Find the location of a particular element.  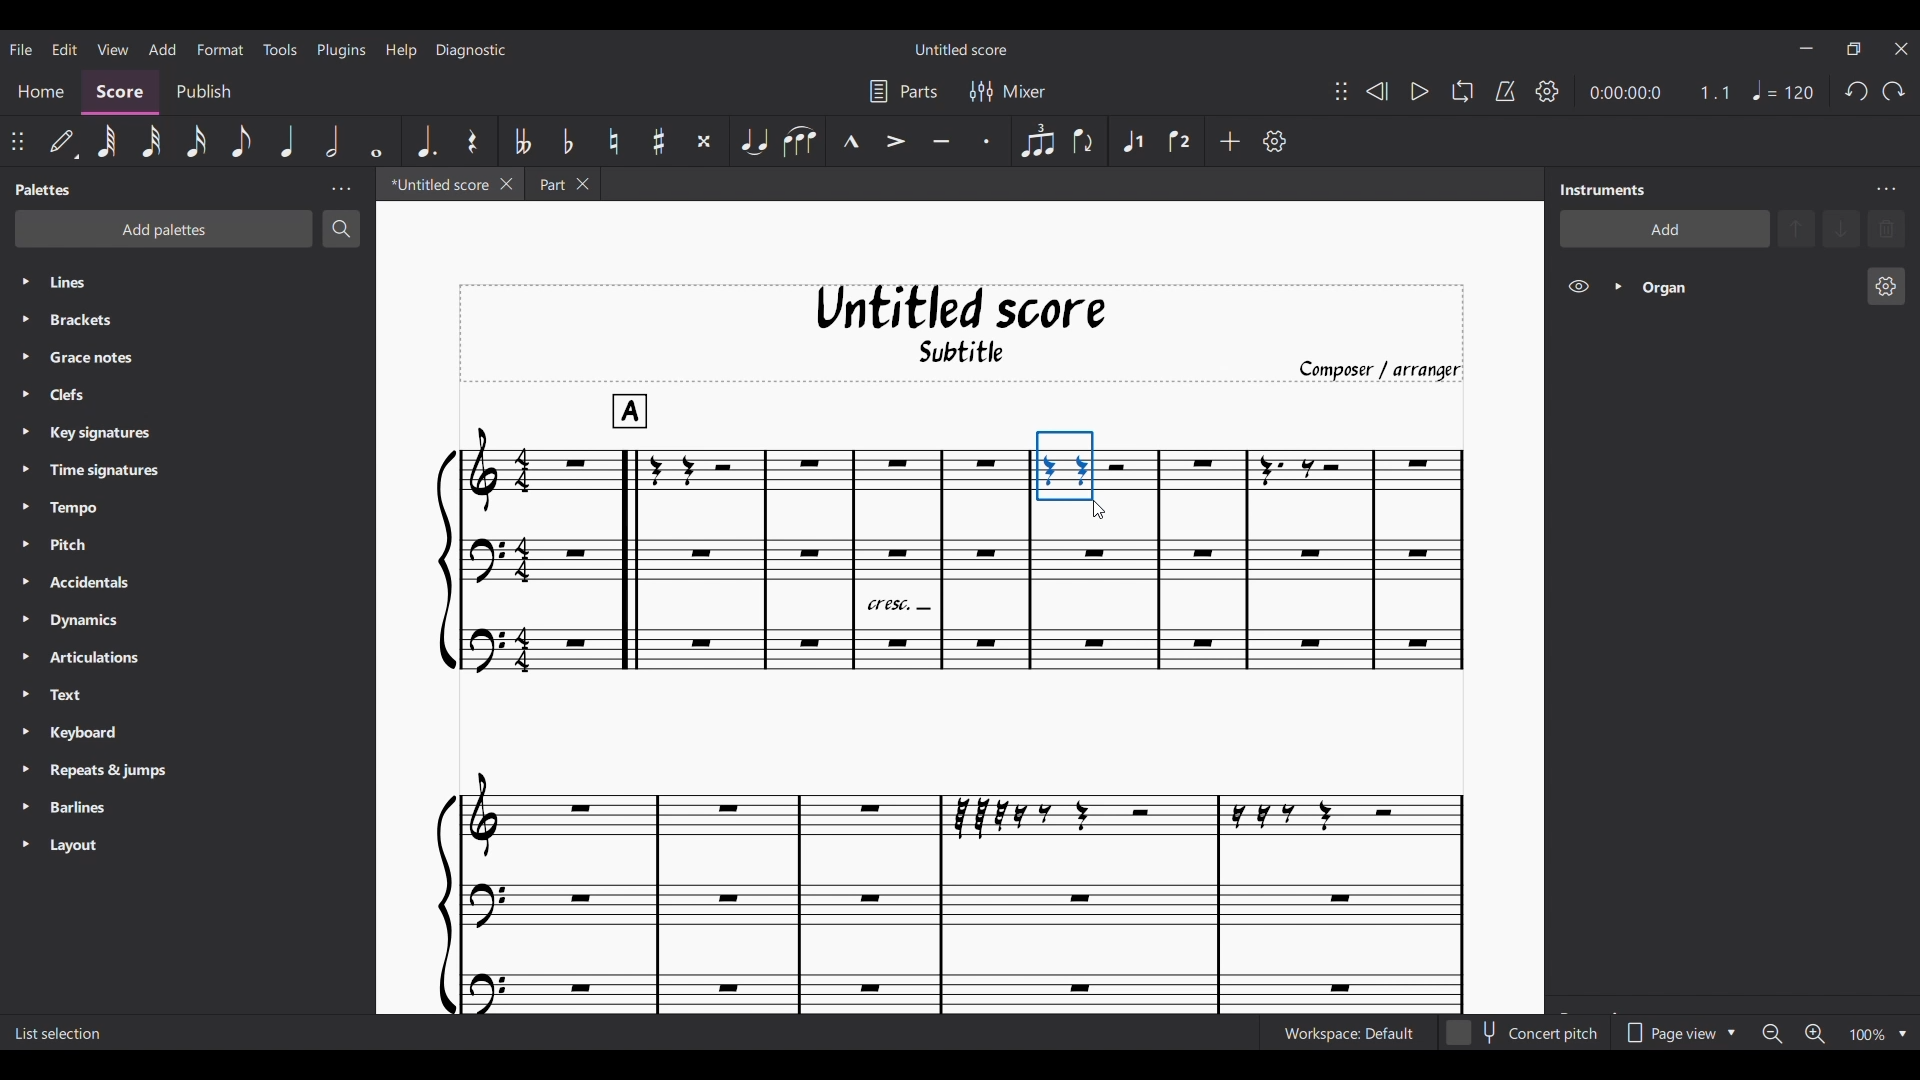

Mixer settings is located at coordinates (1009, 92).